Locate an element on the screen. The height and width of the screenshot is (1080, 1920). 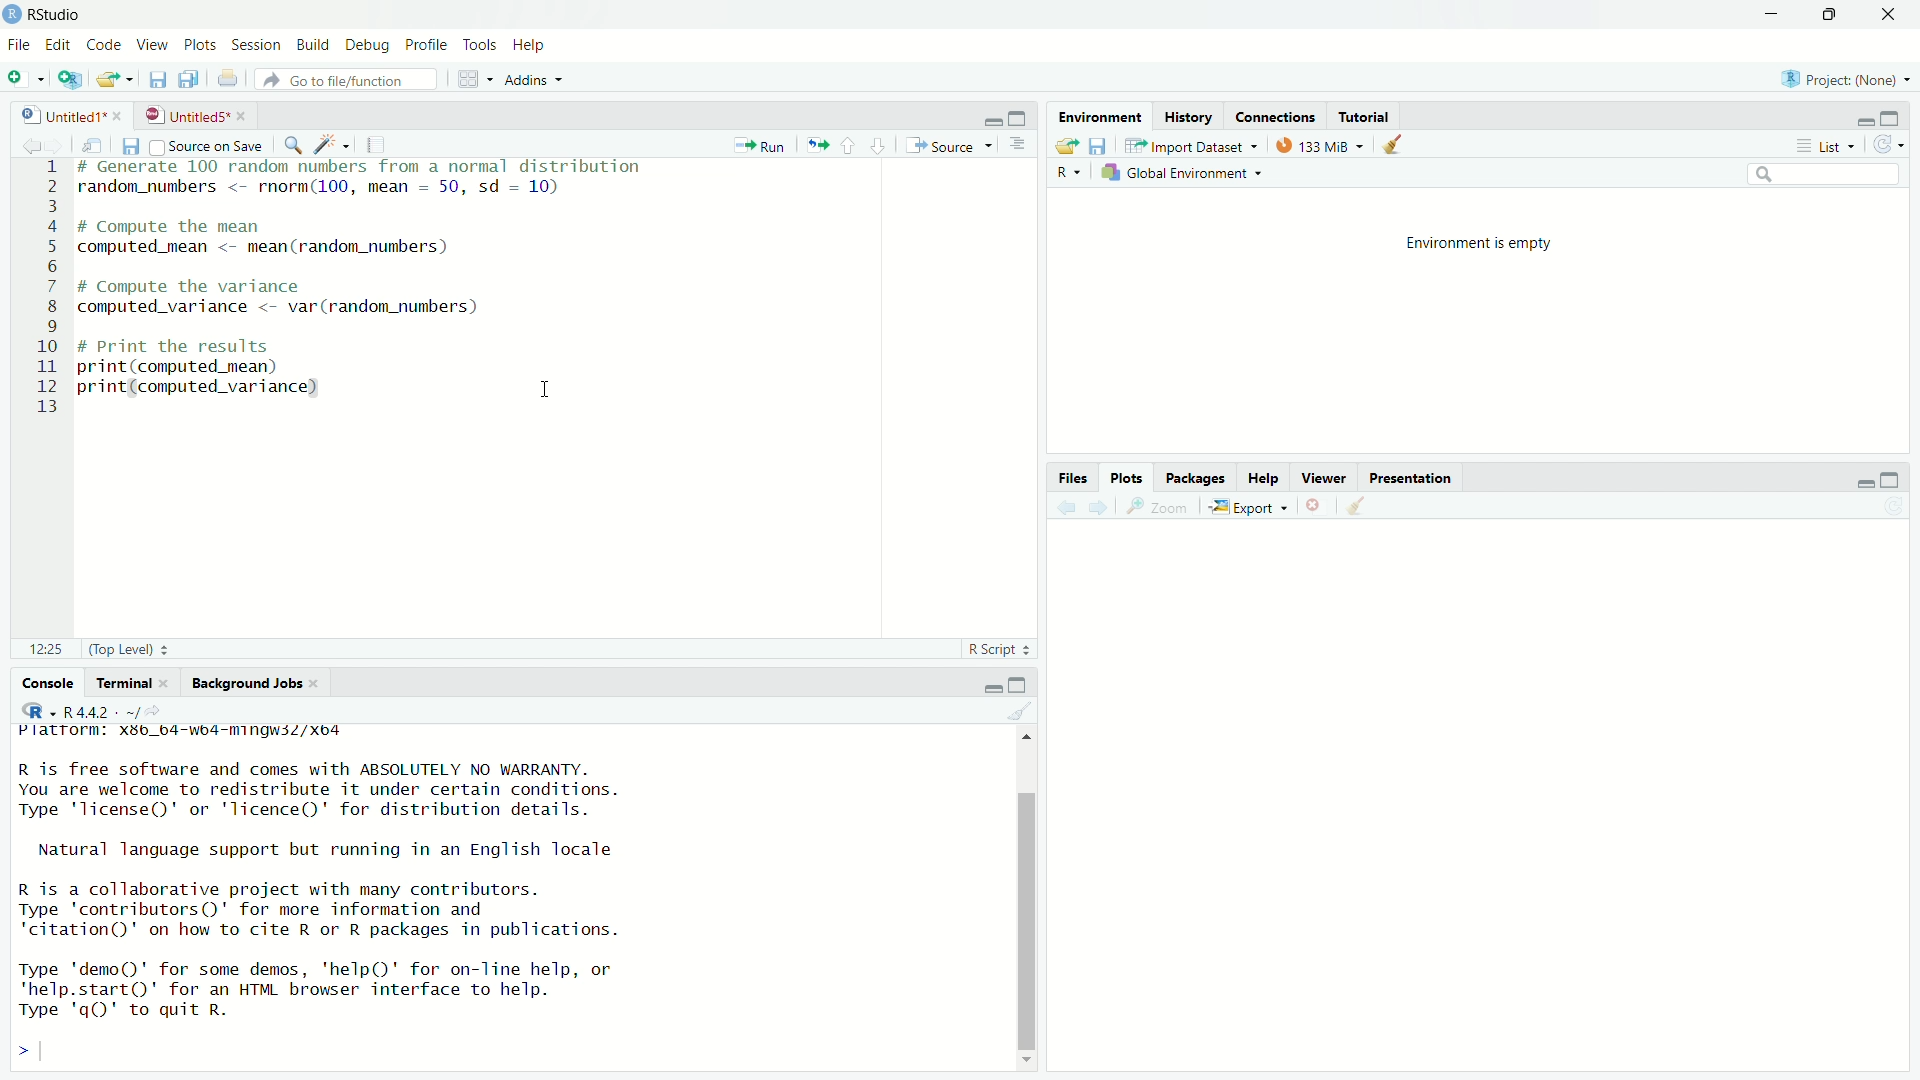
maximize is located at coordinates (1834, 15).